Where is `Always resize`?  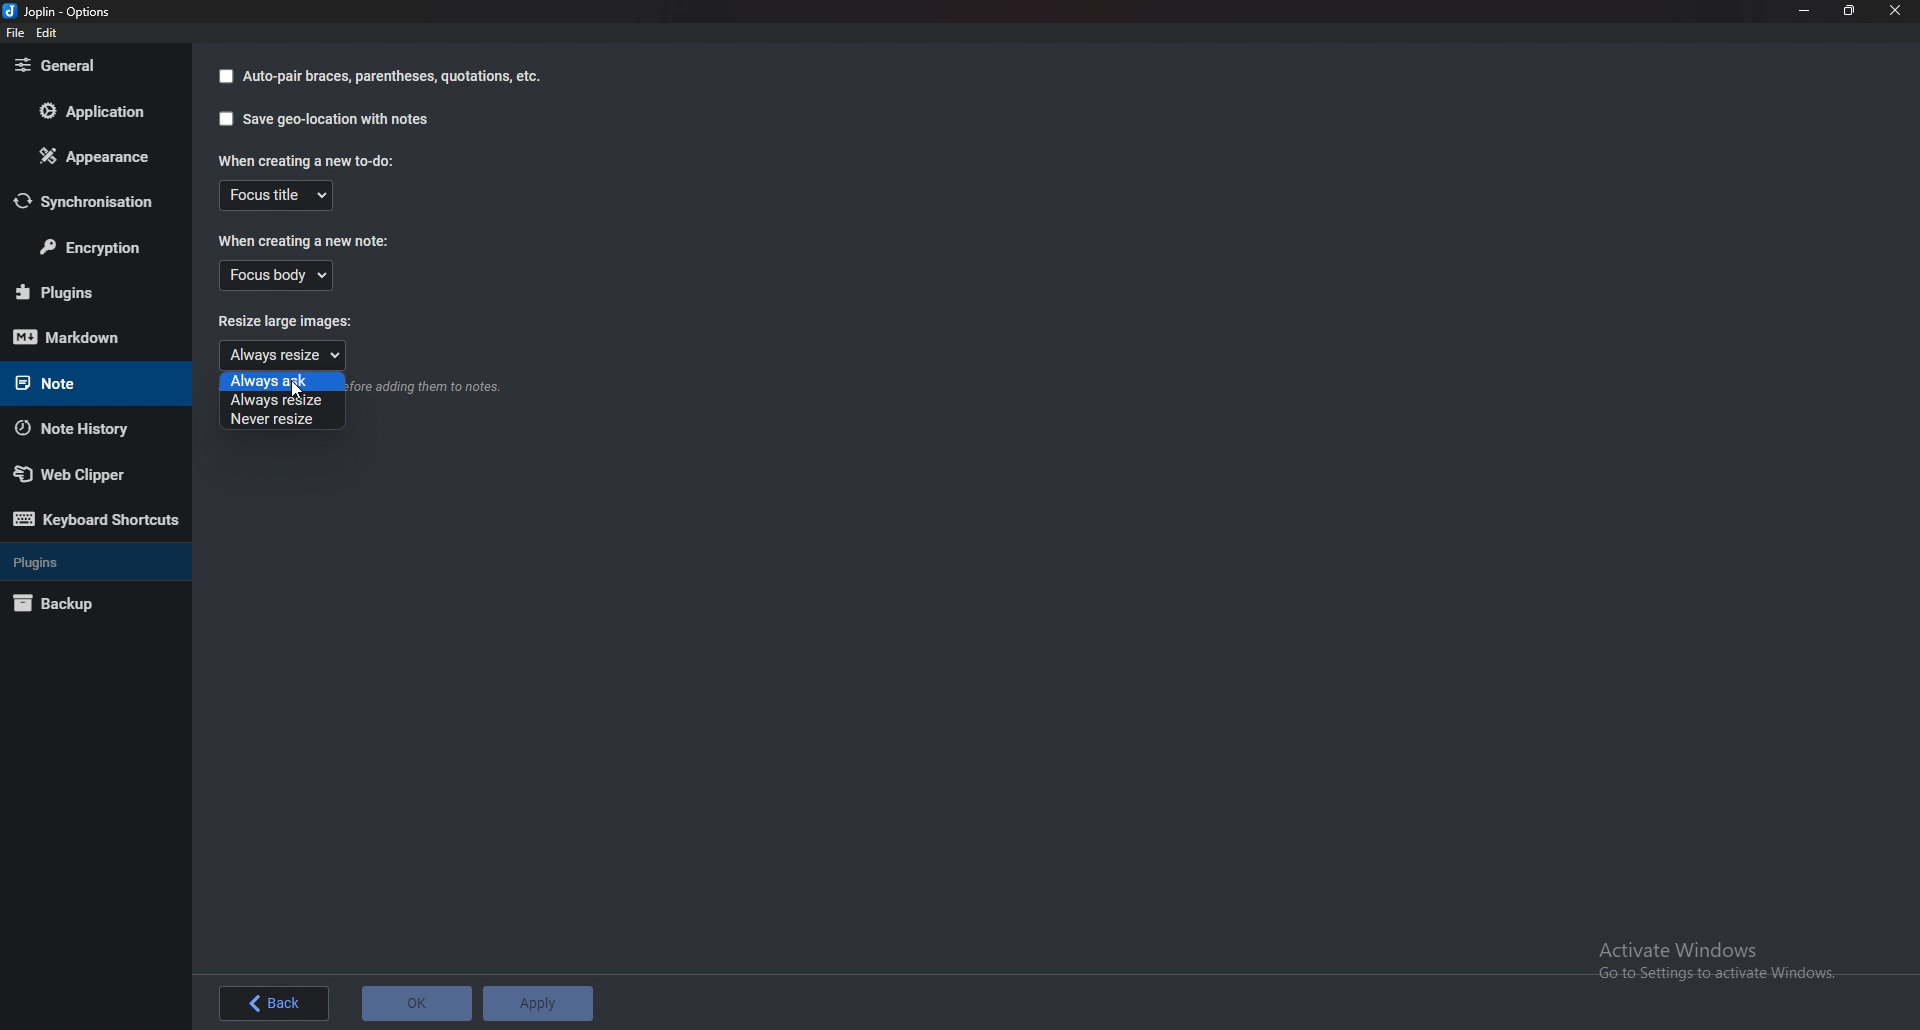
Always resize is located at coordinates (282, 353).